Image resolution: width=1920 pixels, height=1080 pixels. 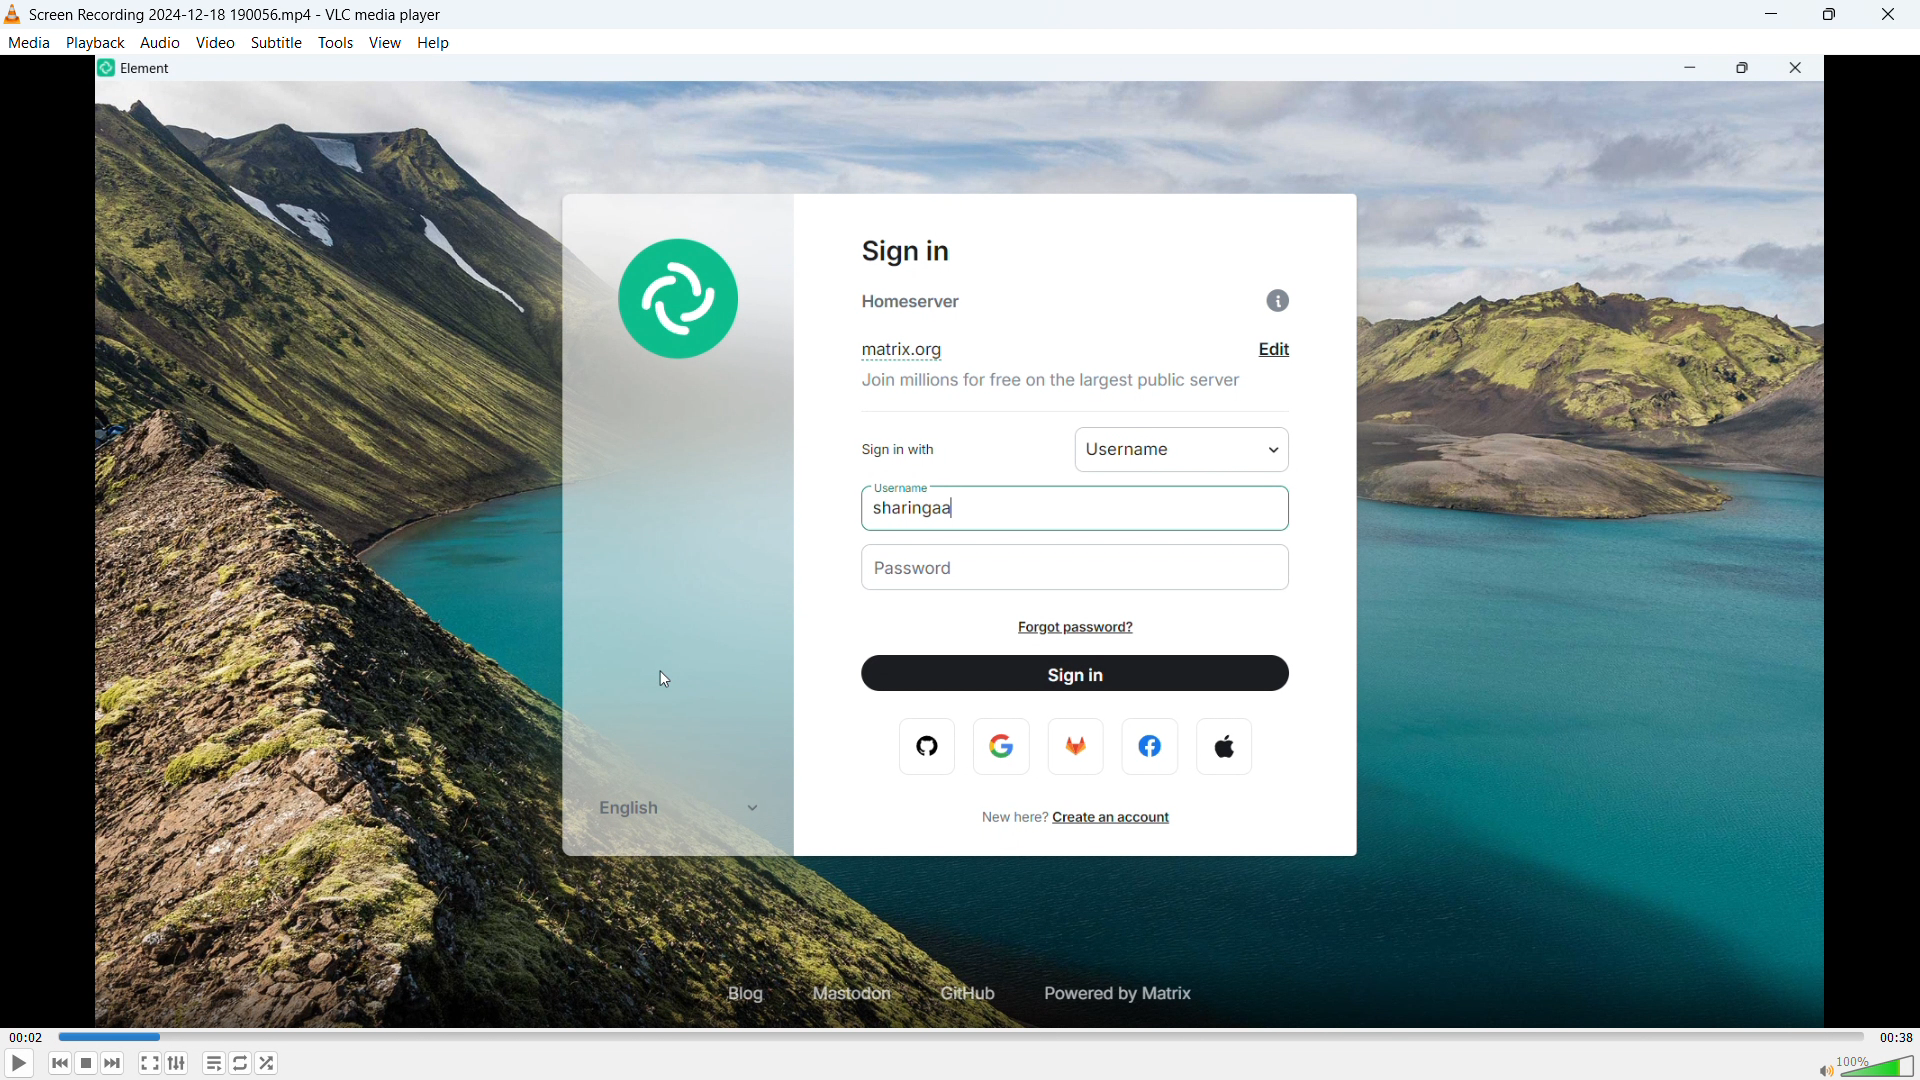 I want to click on subtitle, so click(x=277, y=42).